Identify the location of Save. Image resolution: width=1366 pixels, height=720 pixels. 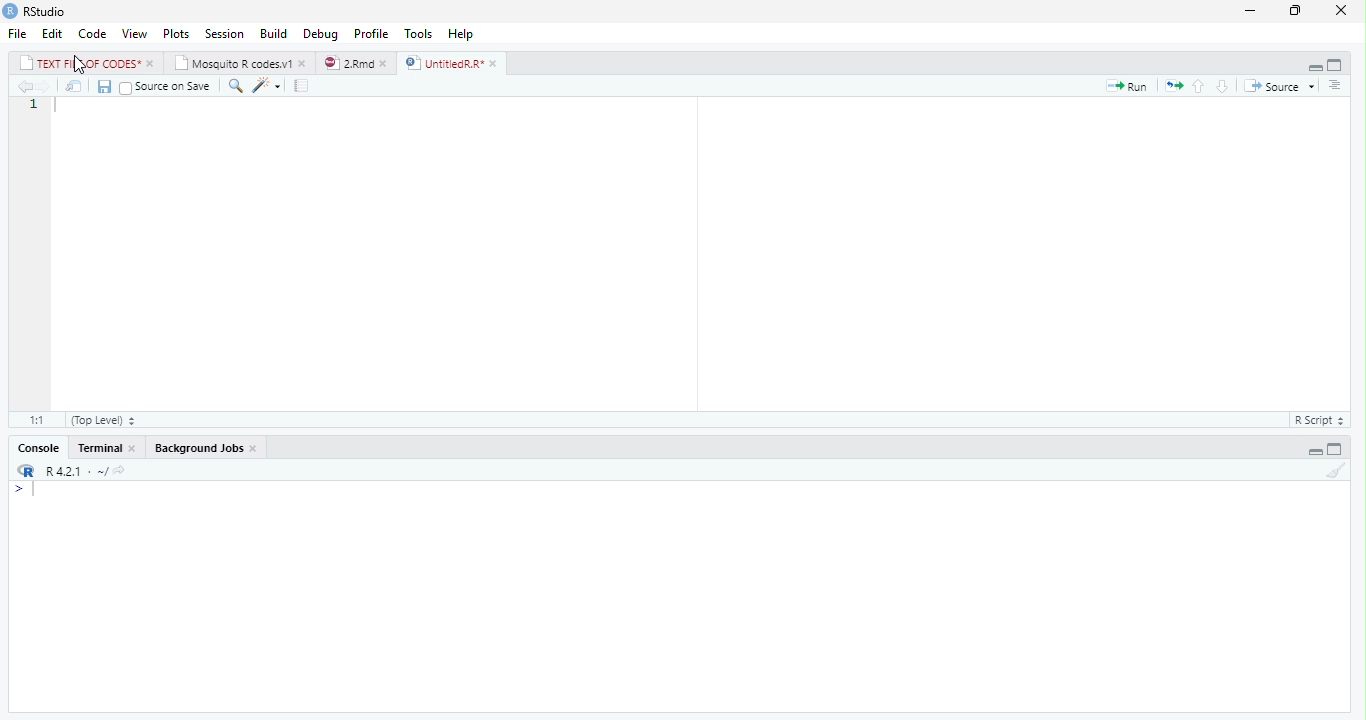
(105, 87).